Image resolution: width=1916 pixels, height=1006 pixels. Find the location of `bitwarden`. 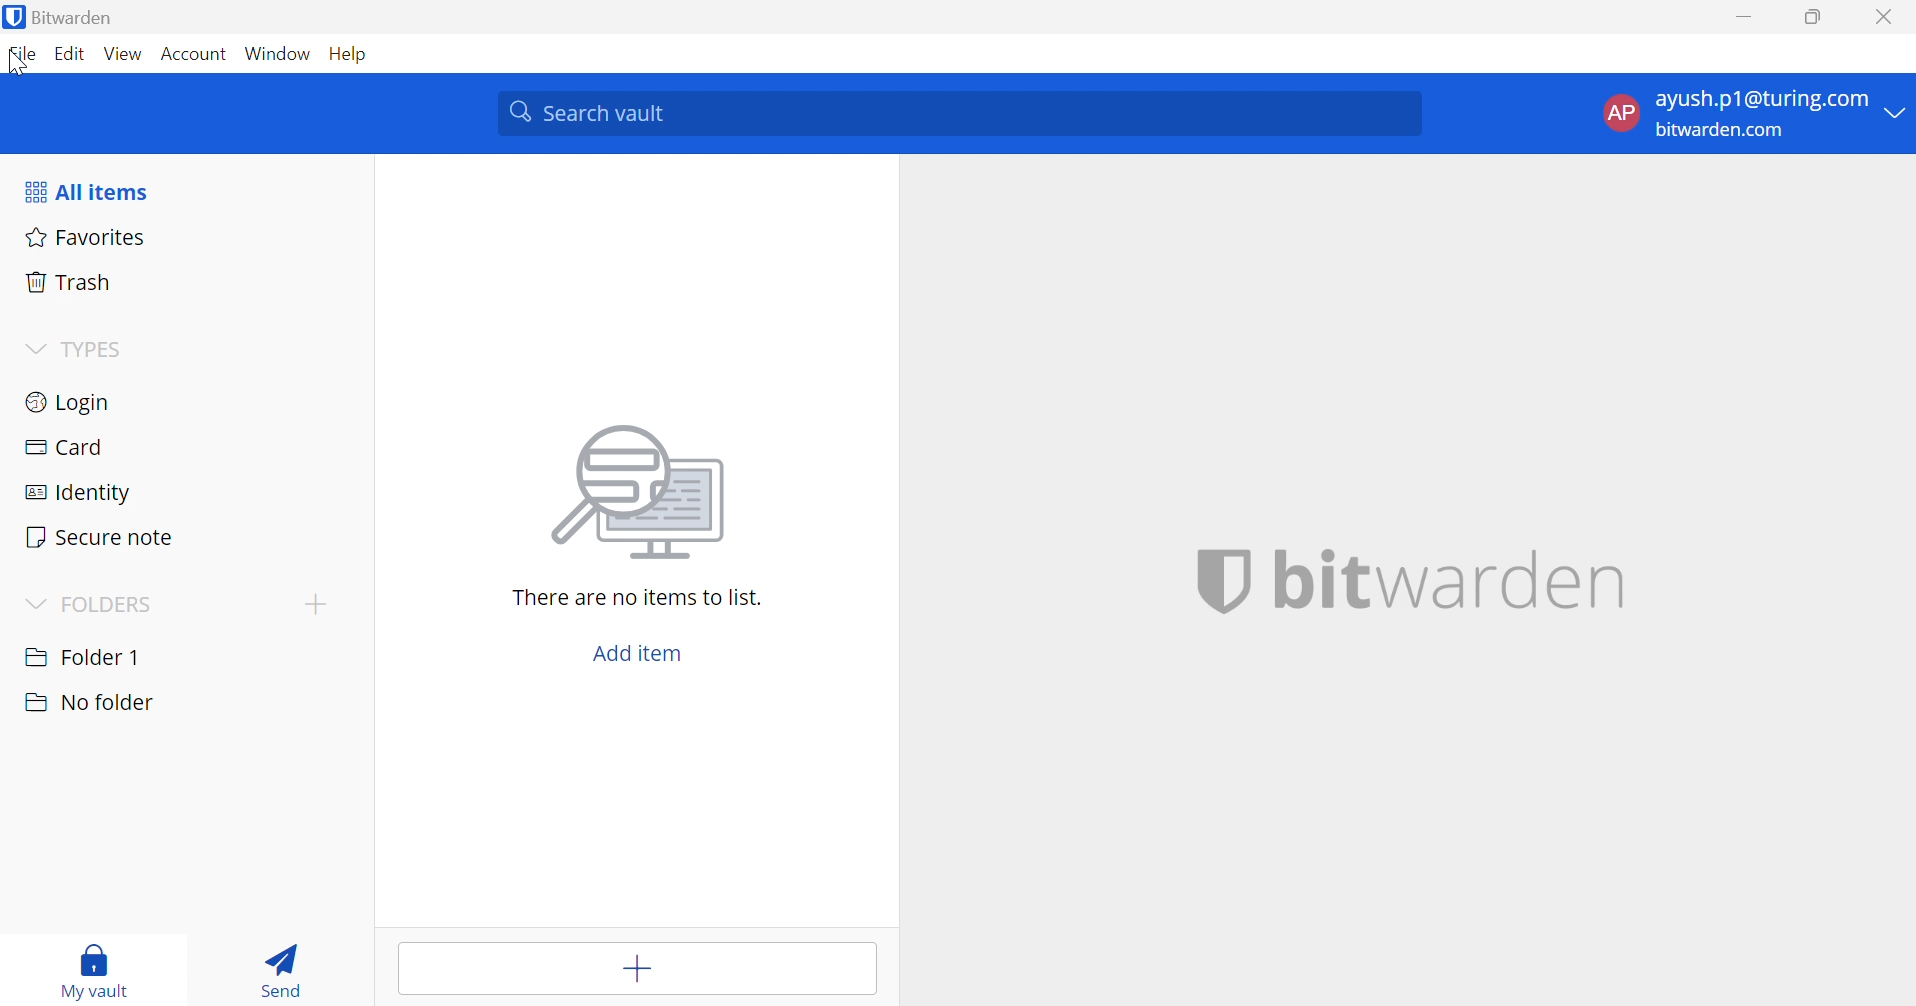

bitwarden is located at coordinates (1402, 581).